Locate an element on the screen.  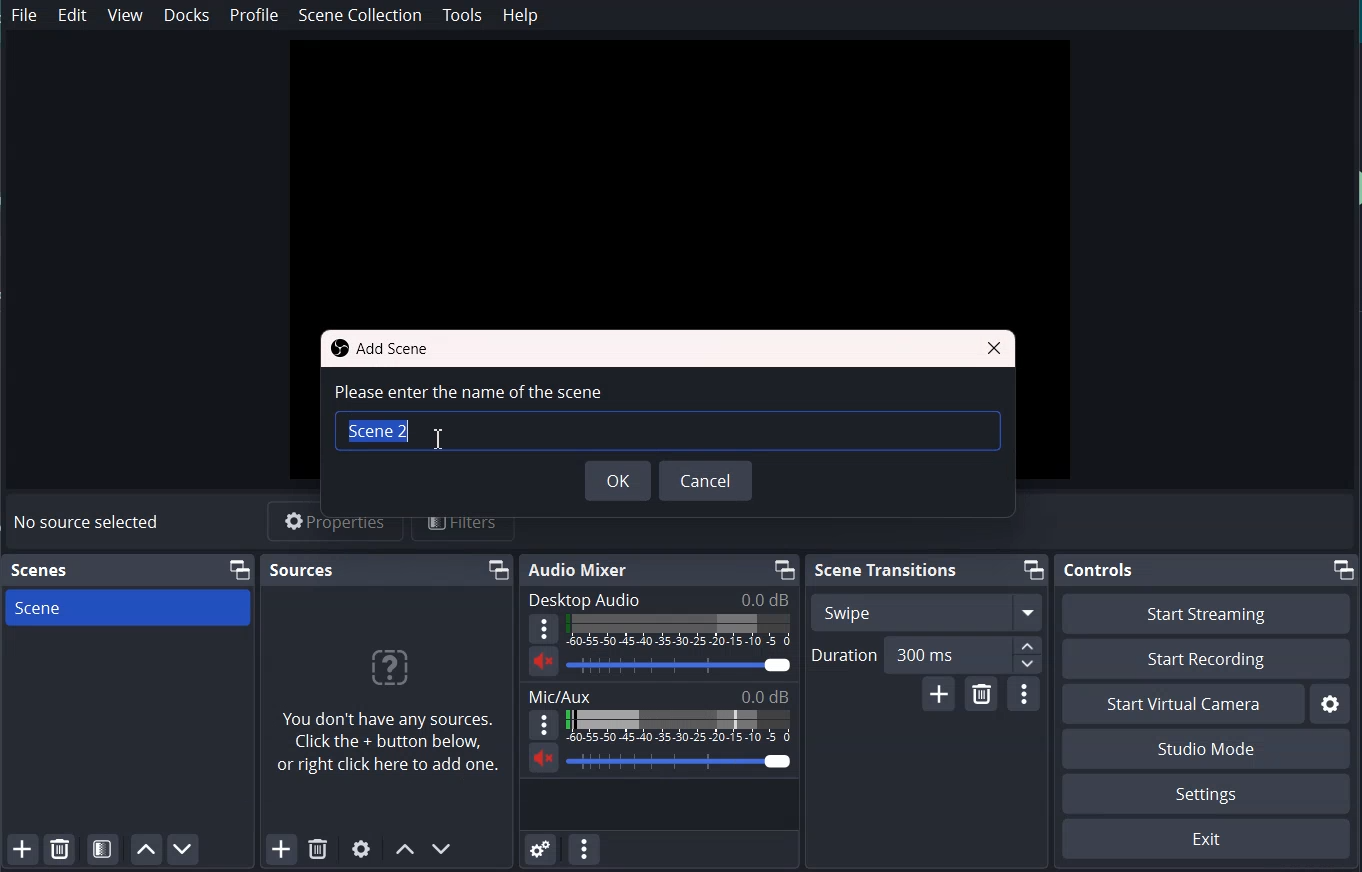
Audio mixer is located at coordinates (580, 570).